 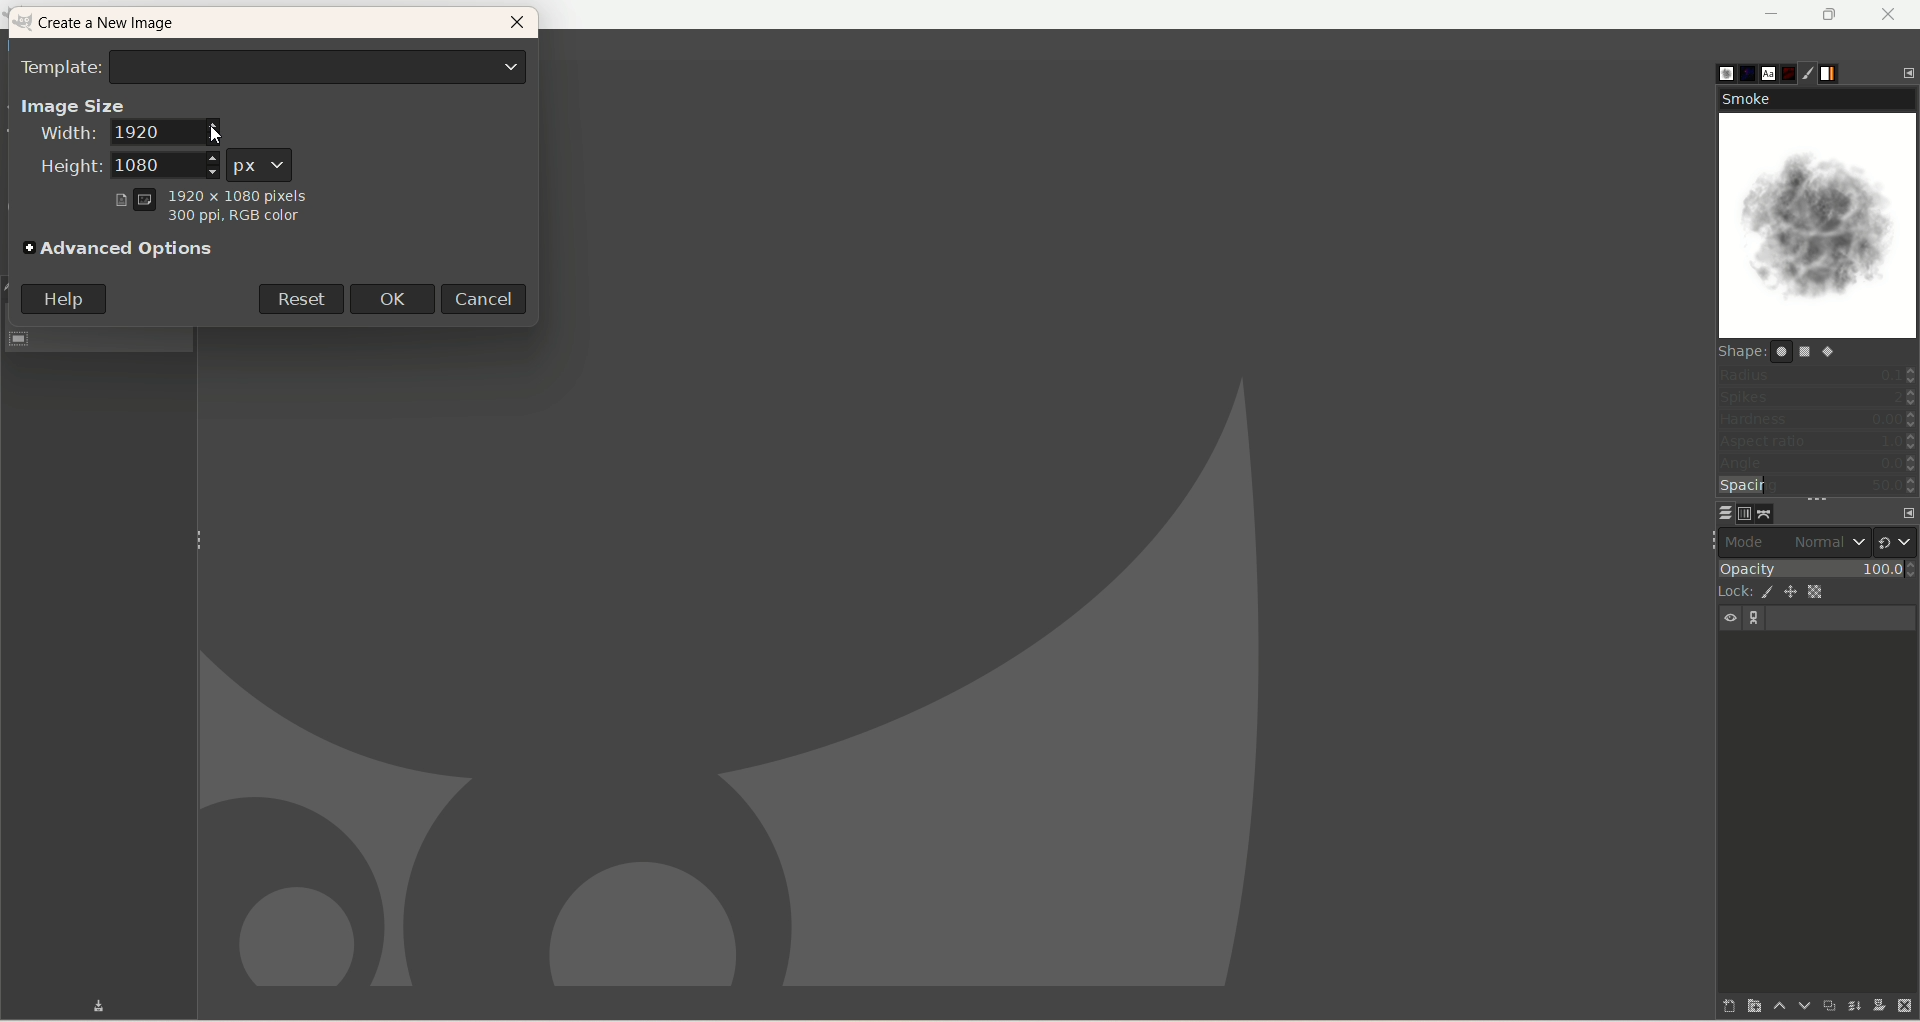 I want to click on width, so click(x=129, y=136).